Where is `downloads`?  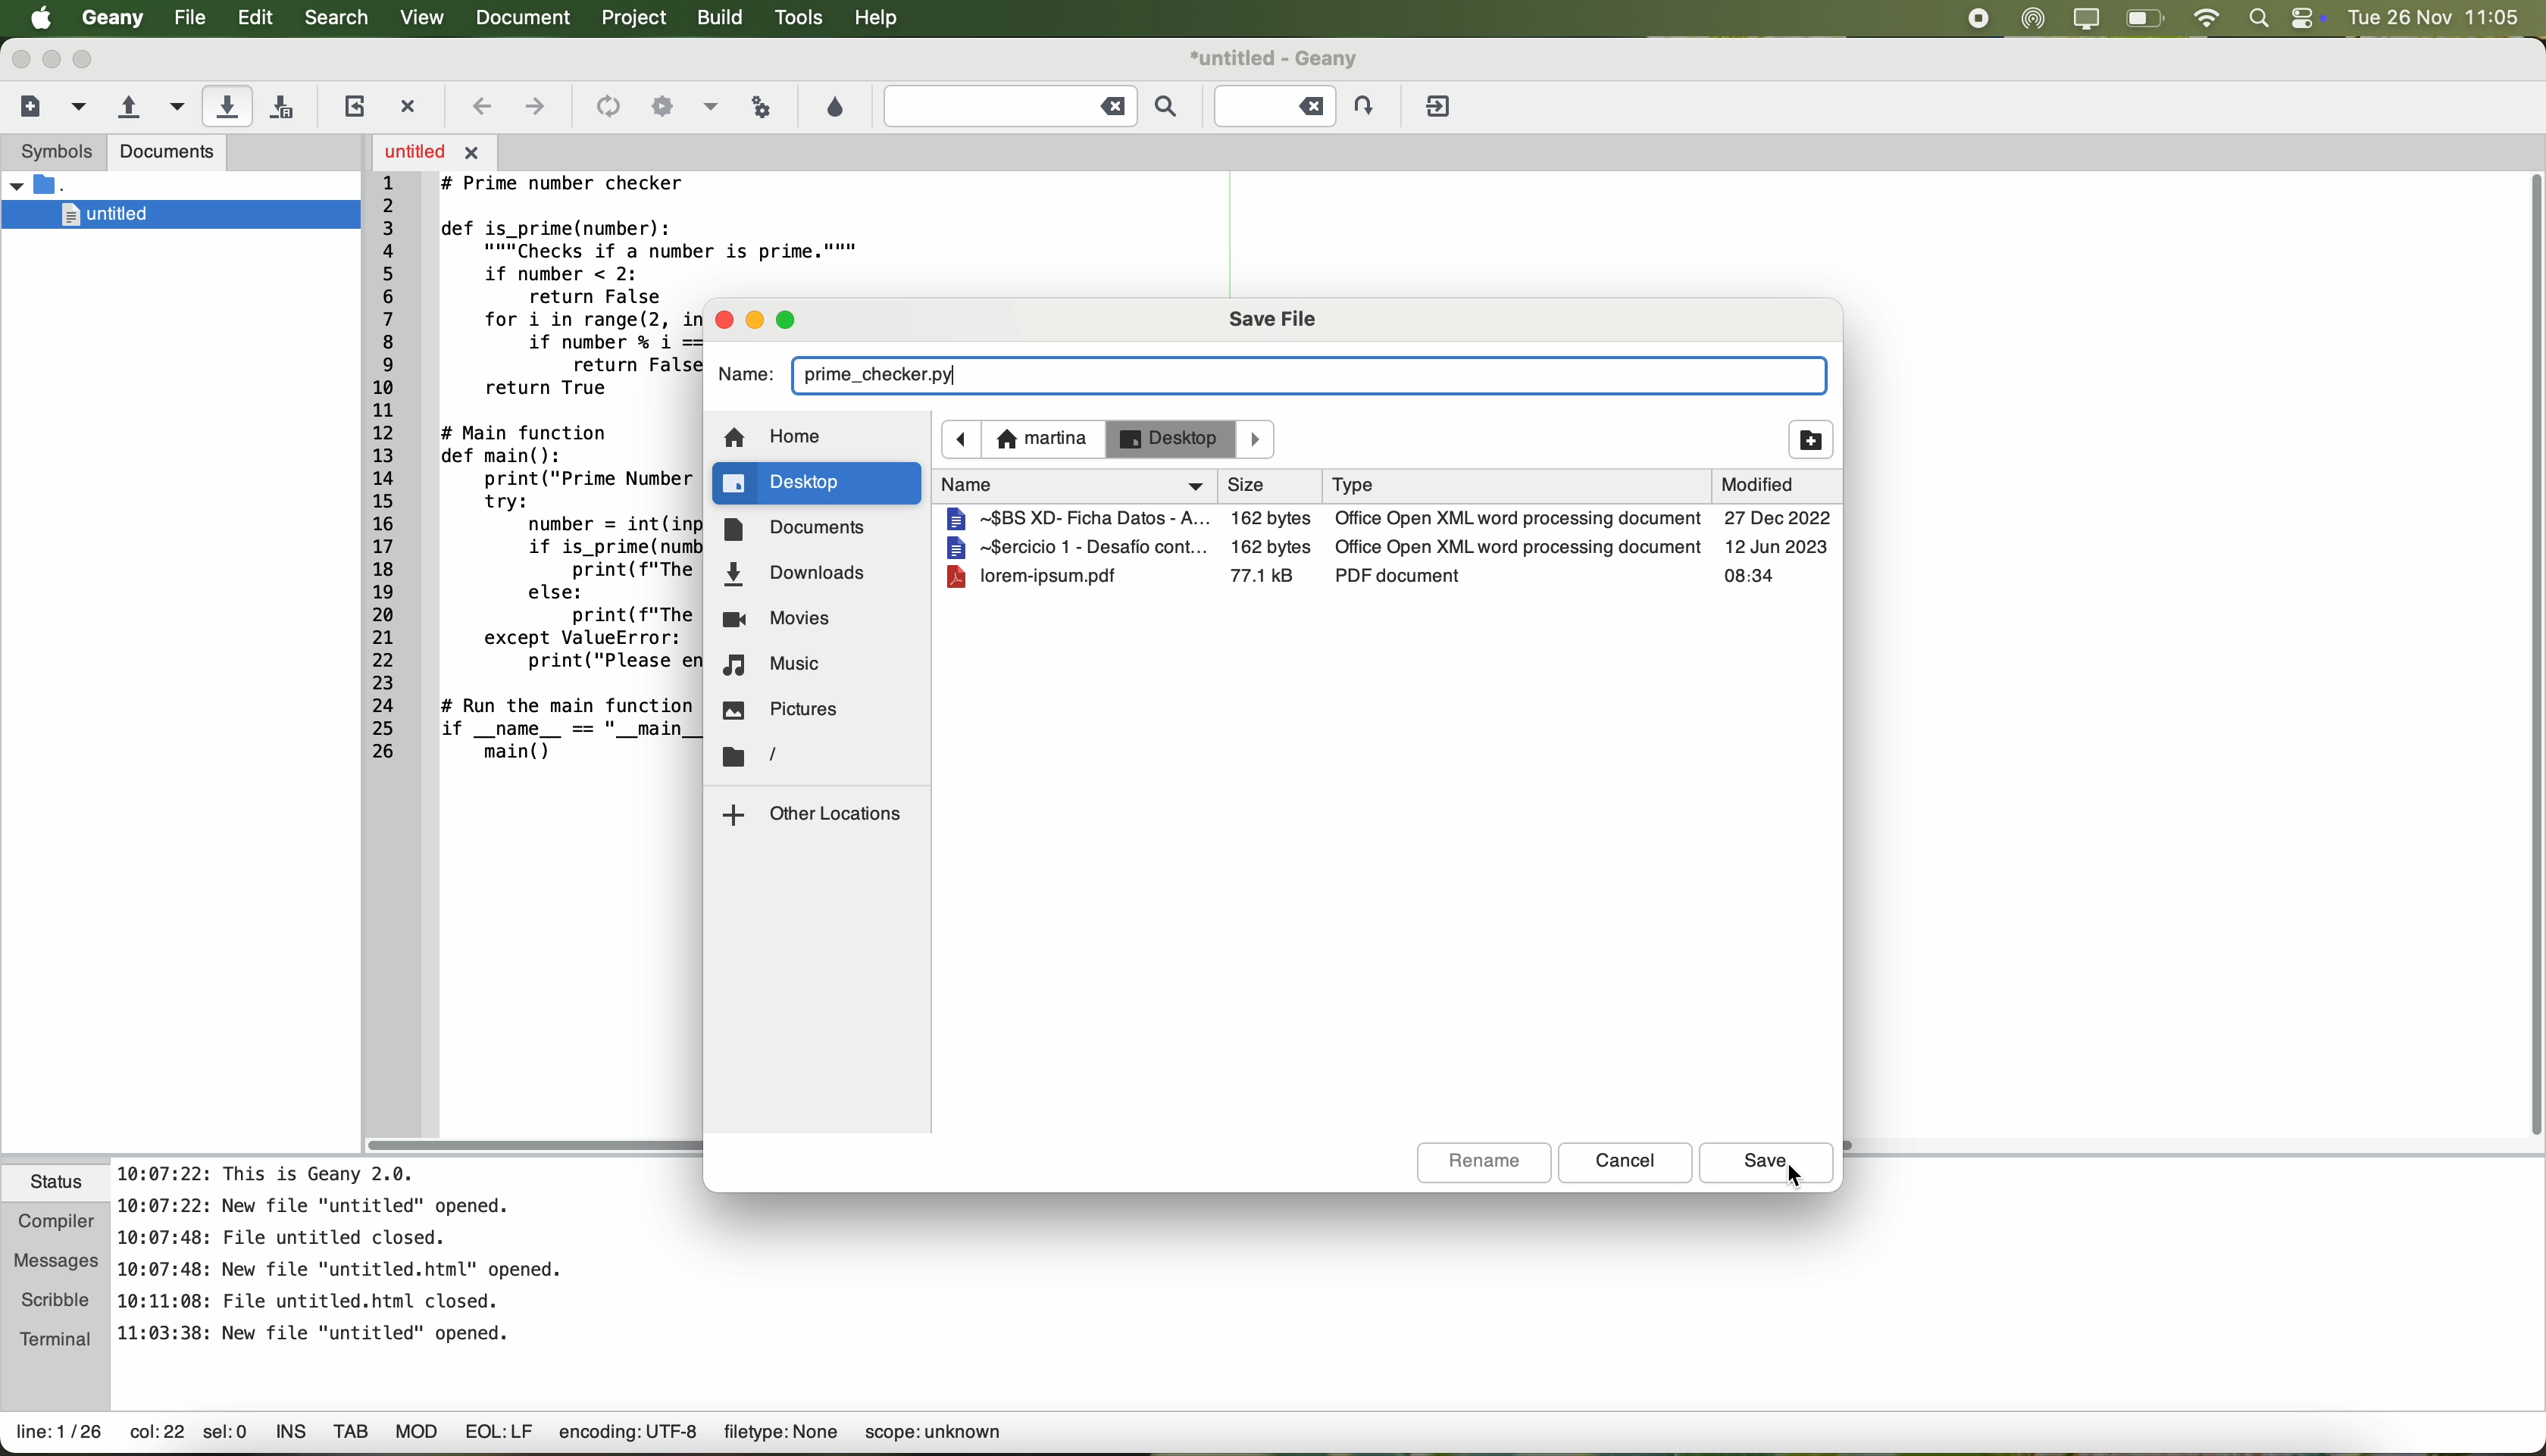 downloads is located at coordinates (794, 575).